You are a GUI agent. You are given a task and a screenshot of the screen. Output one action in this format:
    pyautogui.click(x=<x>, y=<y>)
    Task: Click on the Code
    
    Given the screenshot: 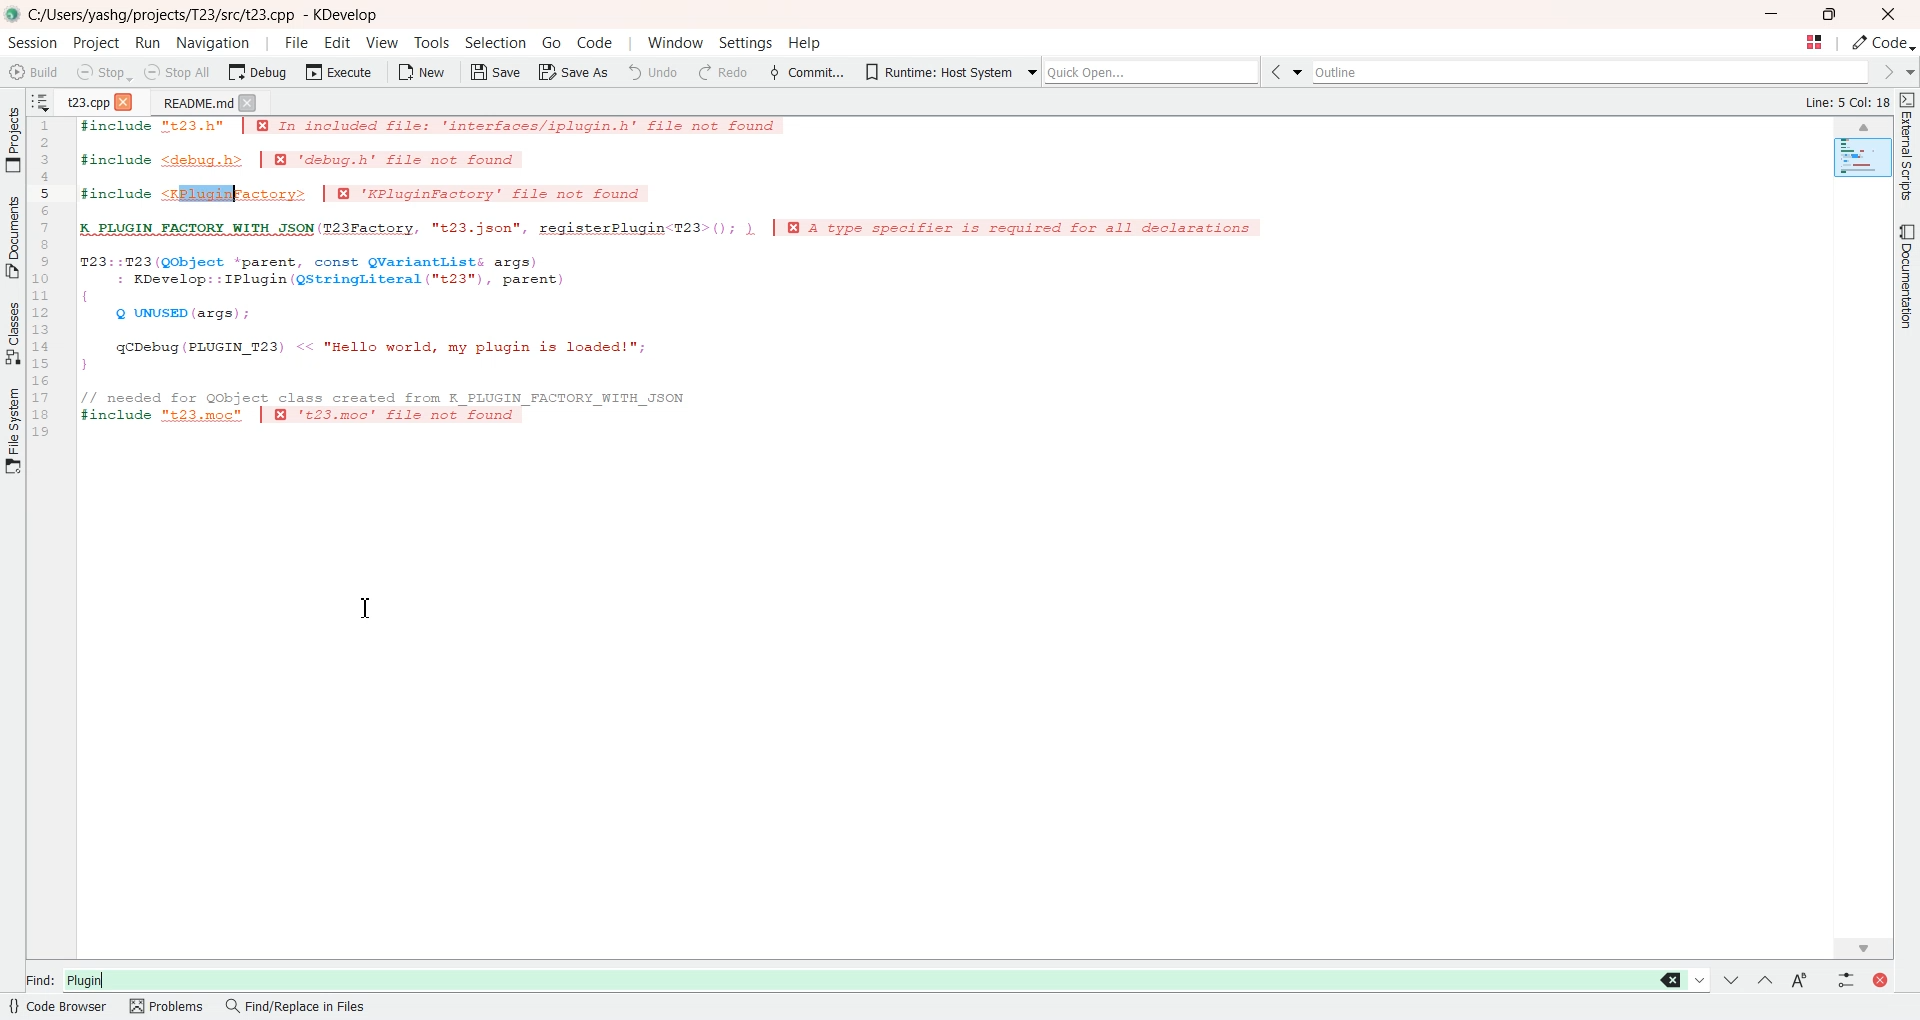 What is the action you would take?
    pyautogui.click(x=1884, y=43)
    